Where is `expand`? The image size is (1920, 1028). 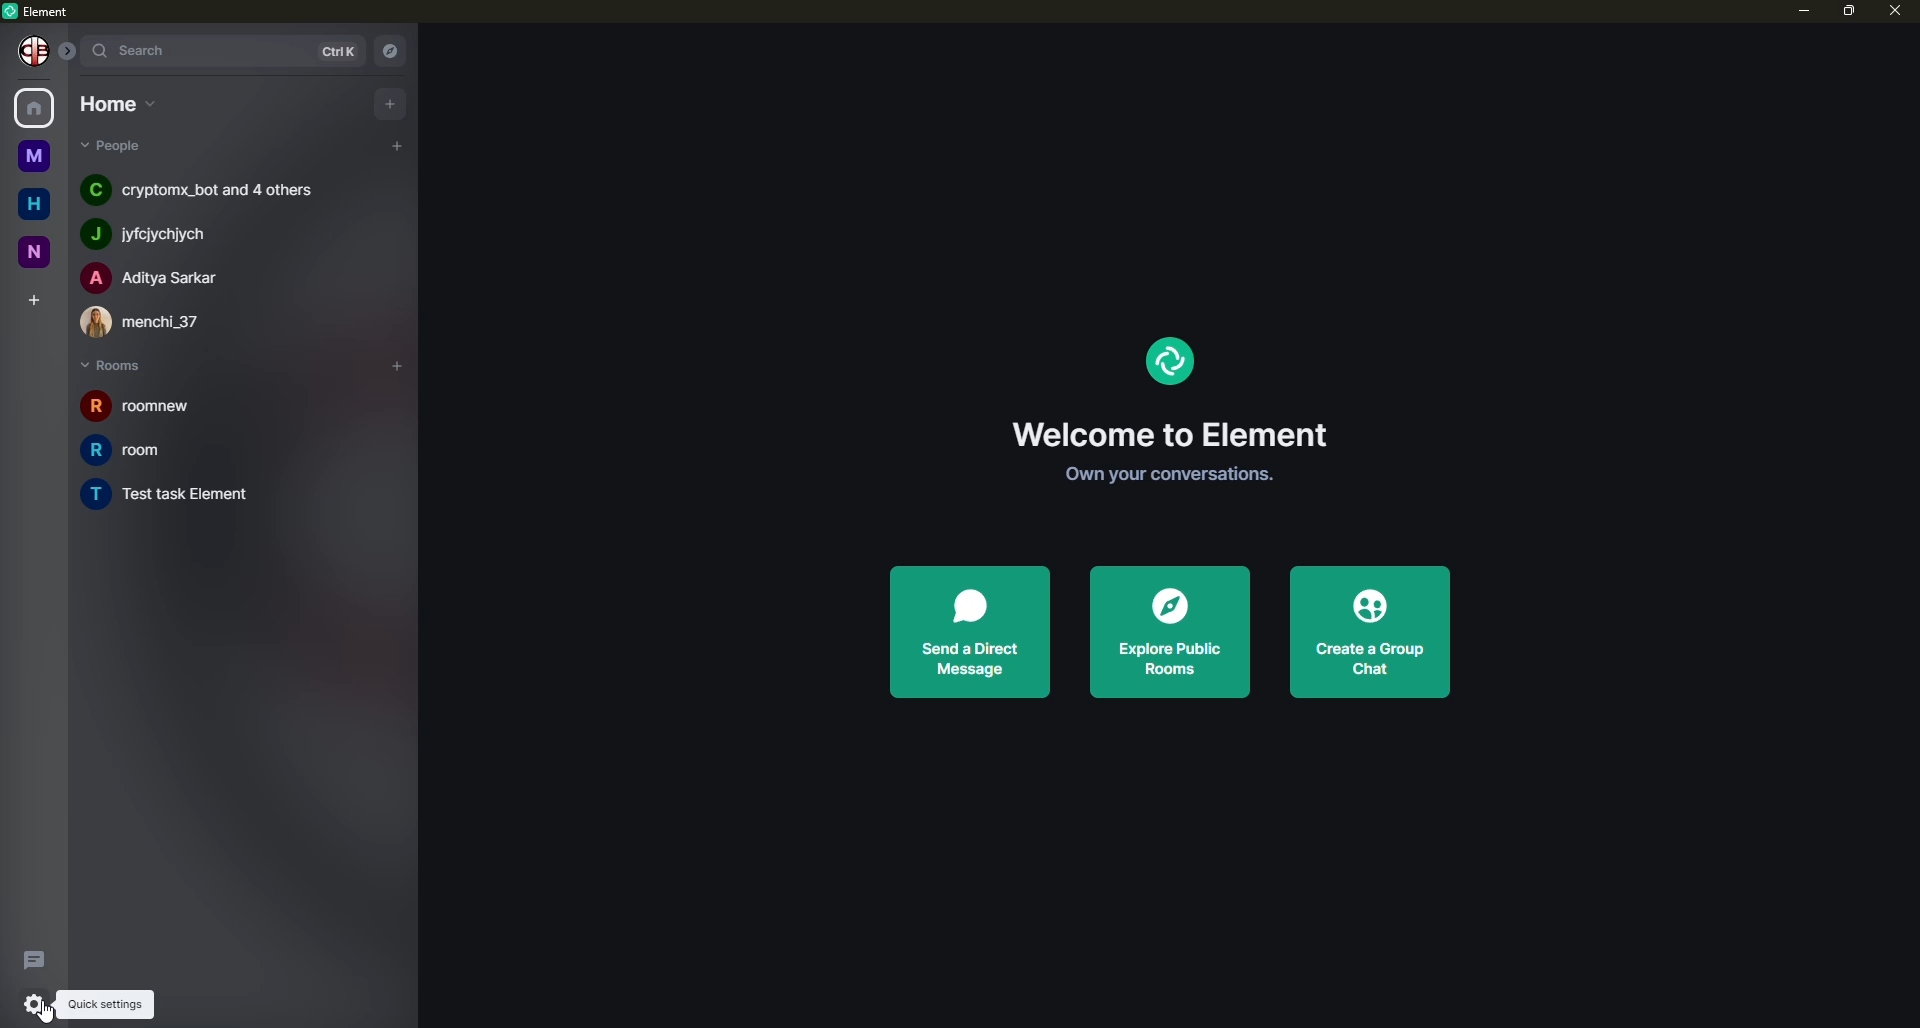
expand is located at coordinates (68, 48).